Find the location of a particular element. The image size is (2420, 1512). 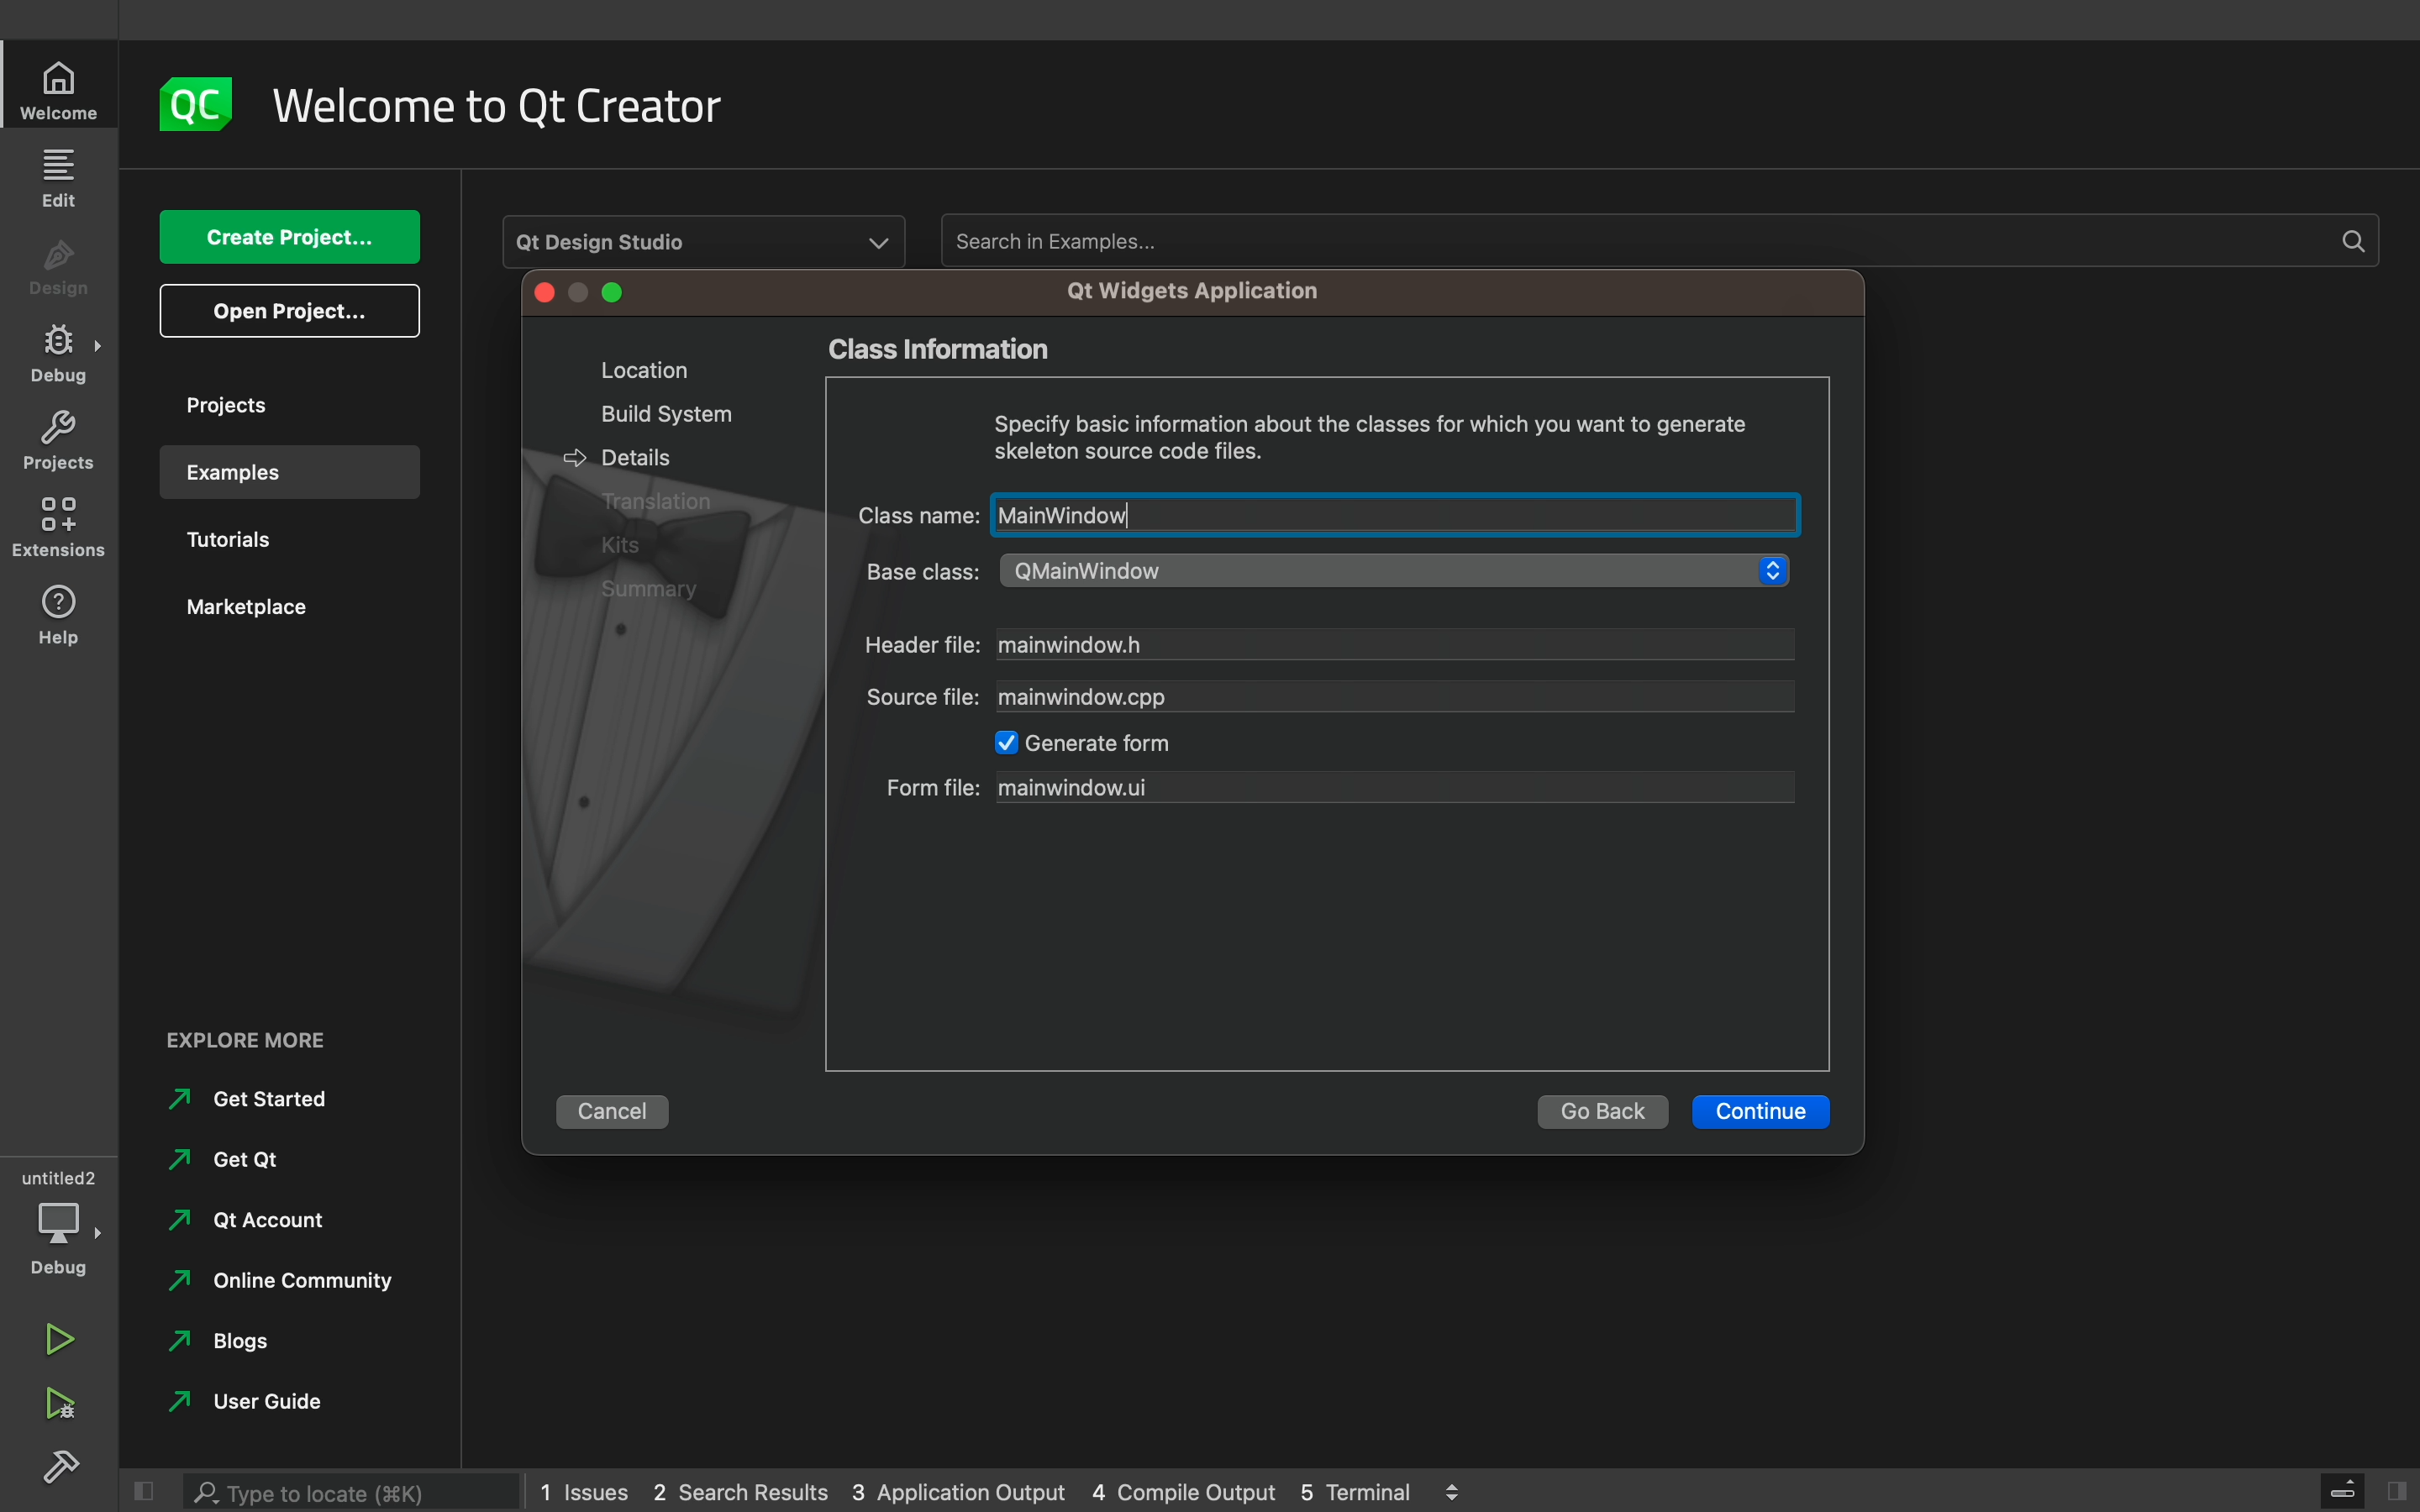

kits is located at coordinates (633, 544).